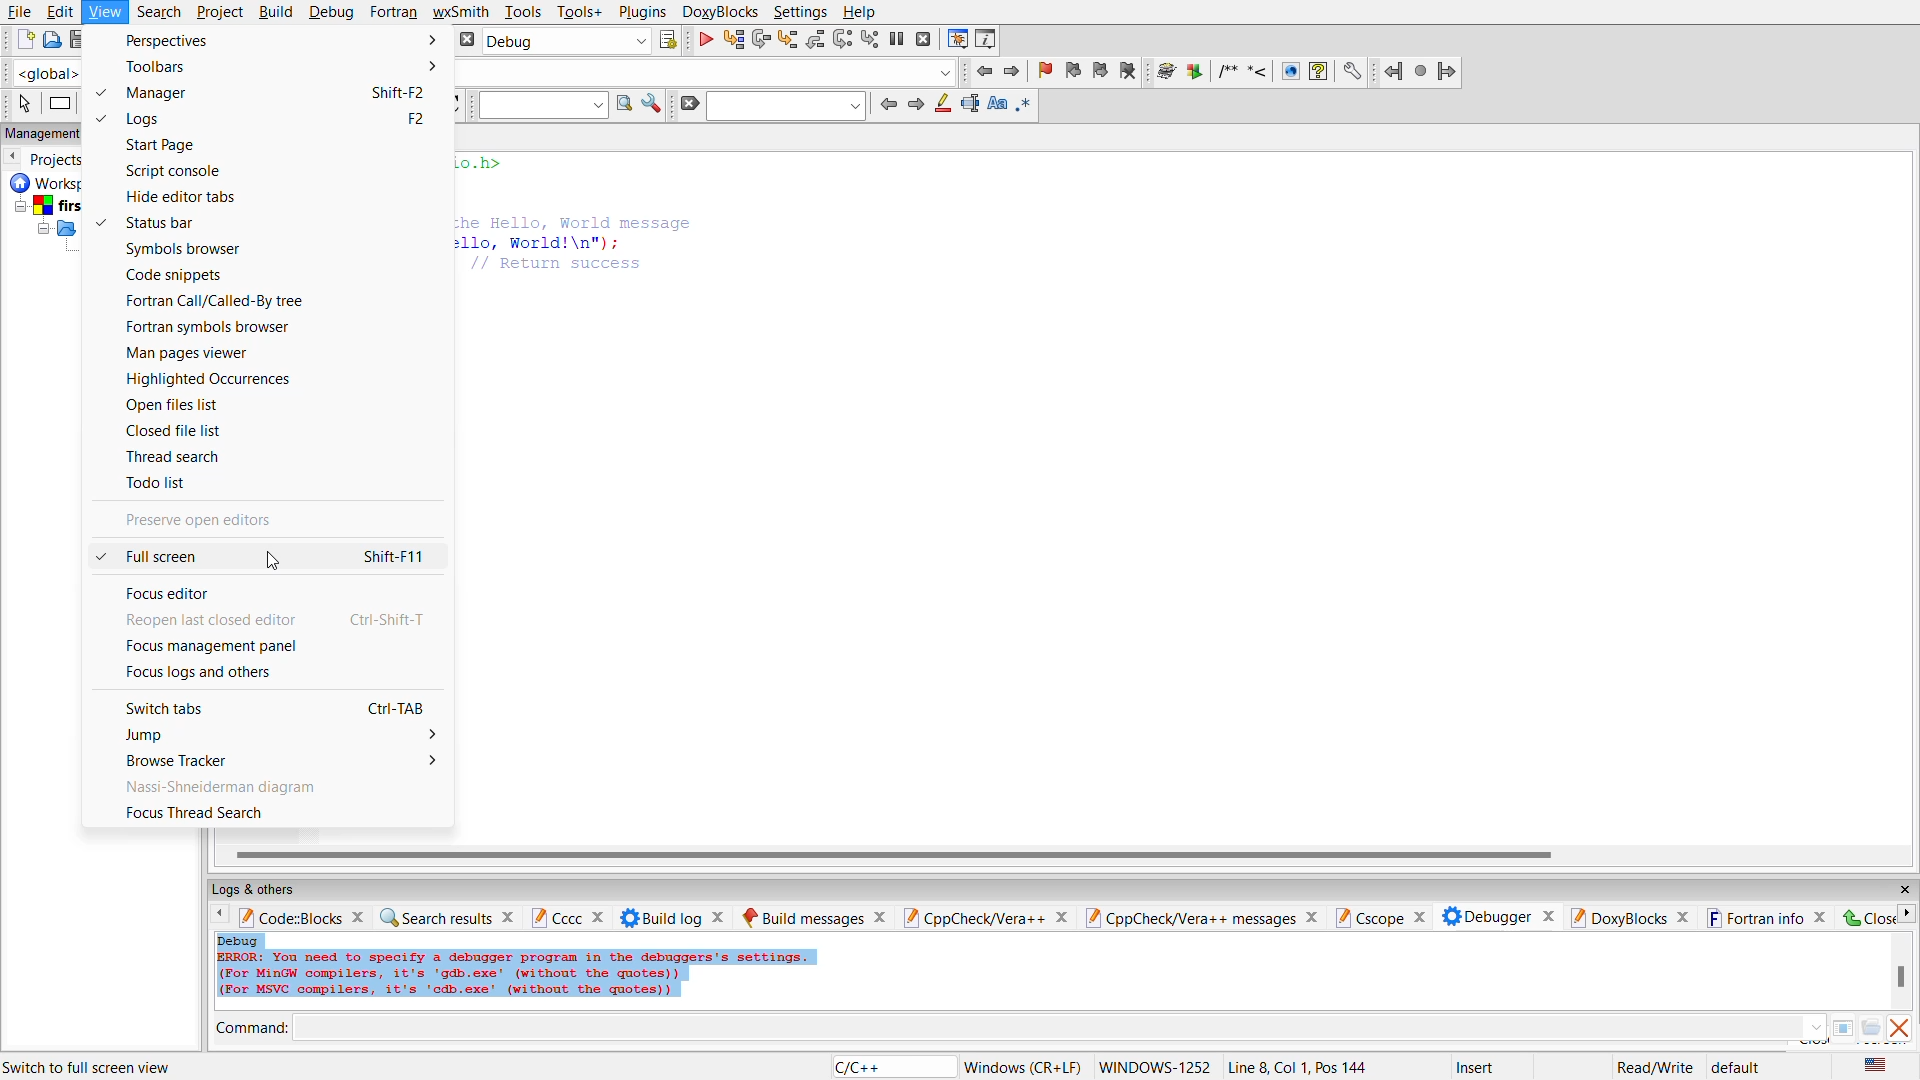 Image resolution: width=1920 pixels, height=1080 pixels. I want to click on reopen last closed editor, so click(280, 619).